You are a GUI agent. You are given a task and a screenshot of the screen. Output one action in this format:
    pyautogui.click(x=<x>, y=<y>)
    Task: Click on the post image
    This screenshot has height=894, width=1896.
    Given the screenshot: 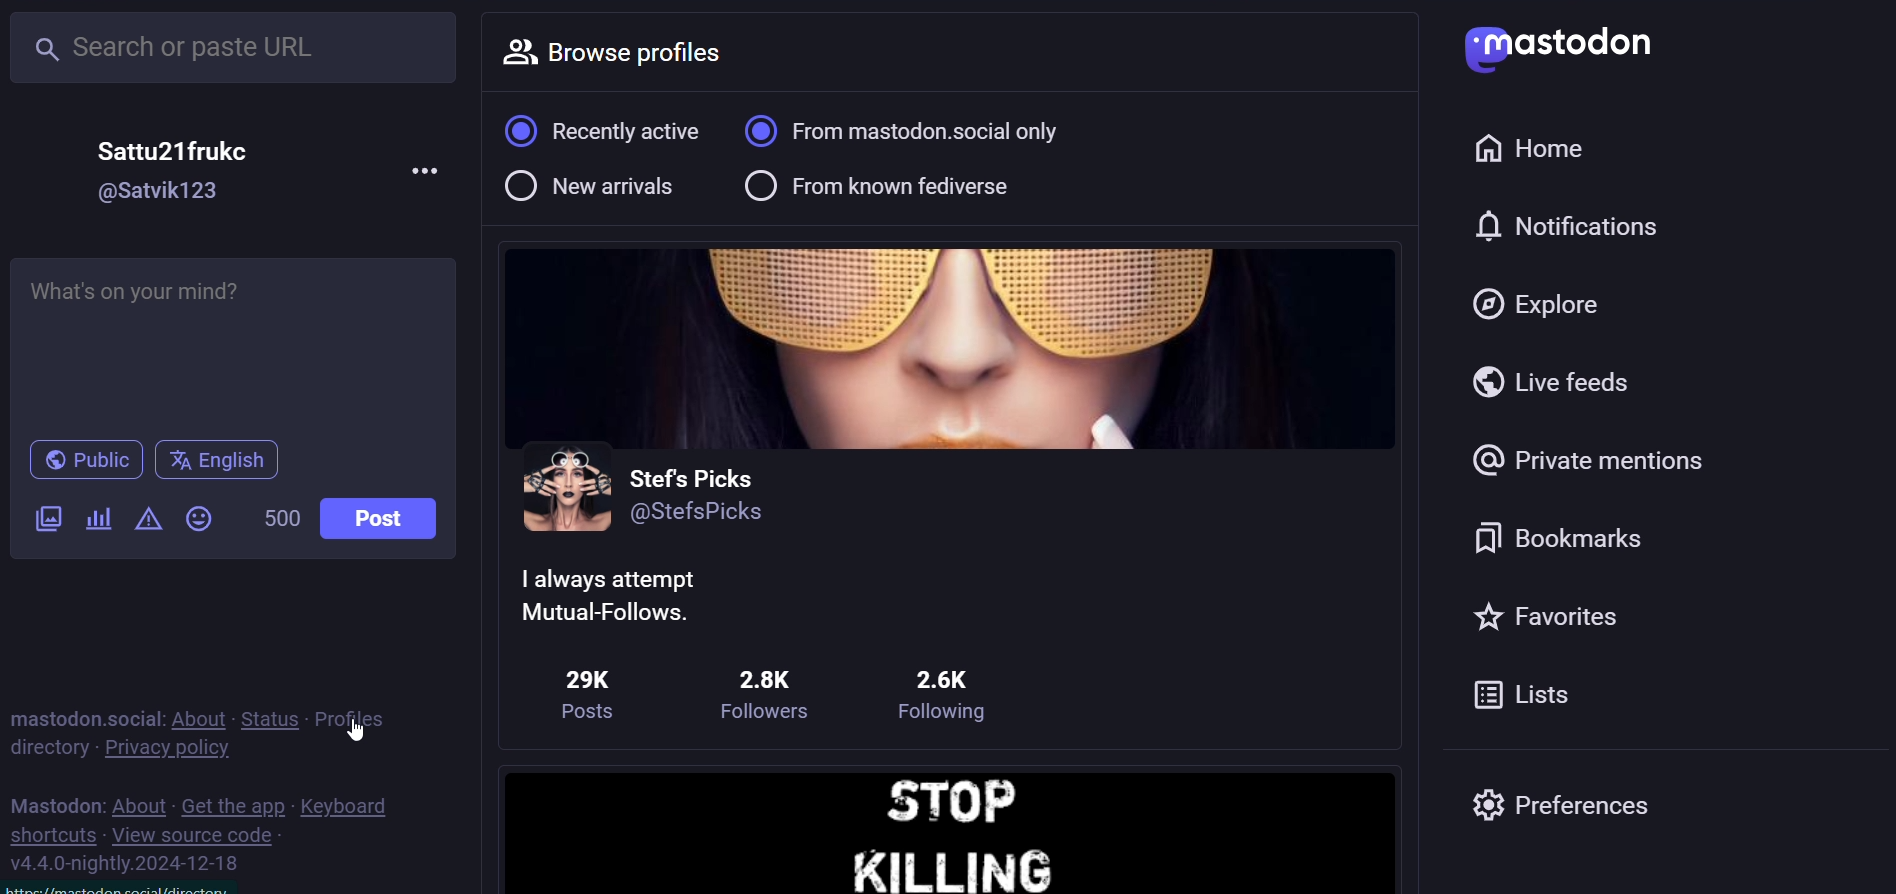 What is the action you would take?
    pyautogui.click(x=950, y=827)
    